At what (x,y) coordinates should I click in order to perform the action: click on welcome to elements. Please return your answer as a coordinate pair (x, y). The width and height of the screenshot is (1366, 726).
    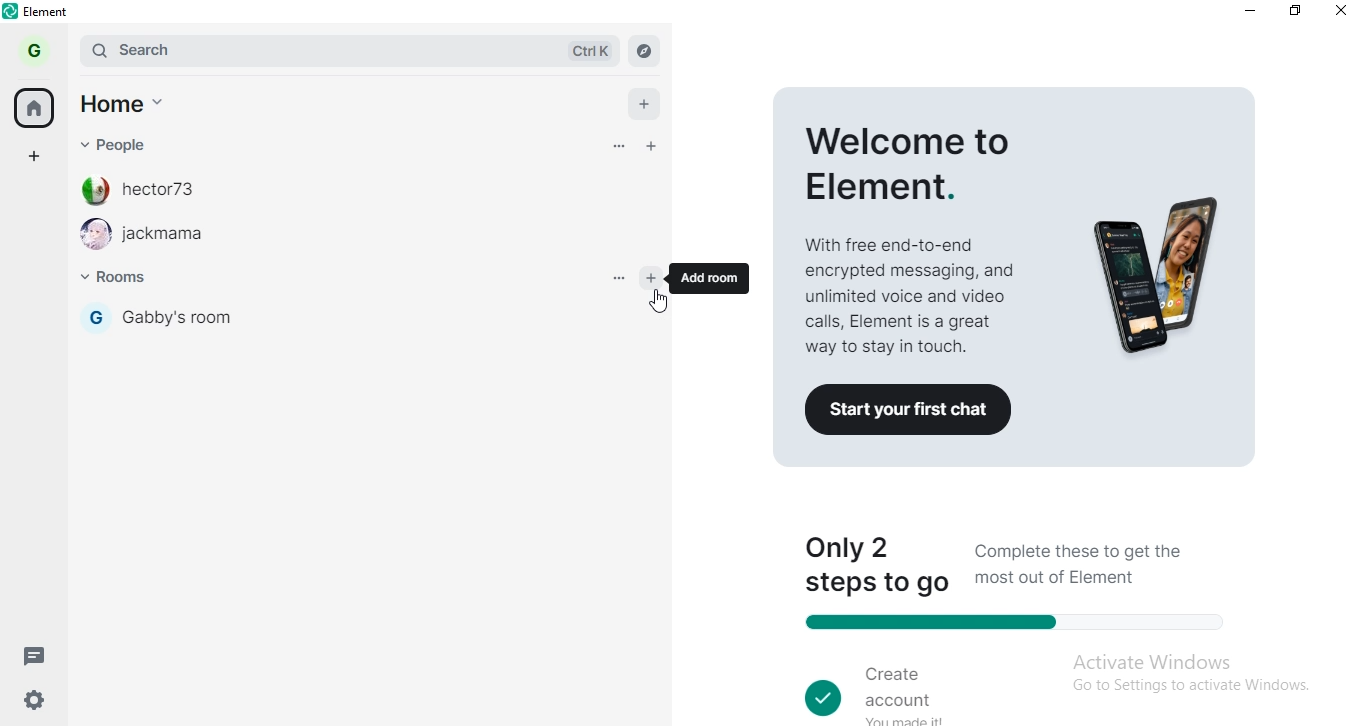
    Looking at the image, I should click on (908, 226).